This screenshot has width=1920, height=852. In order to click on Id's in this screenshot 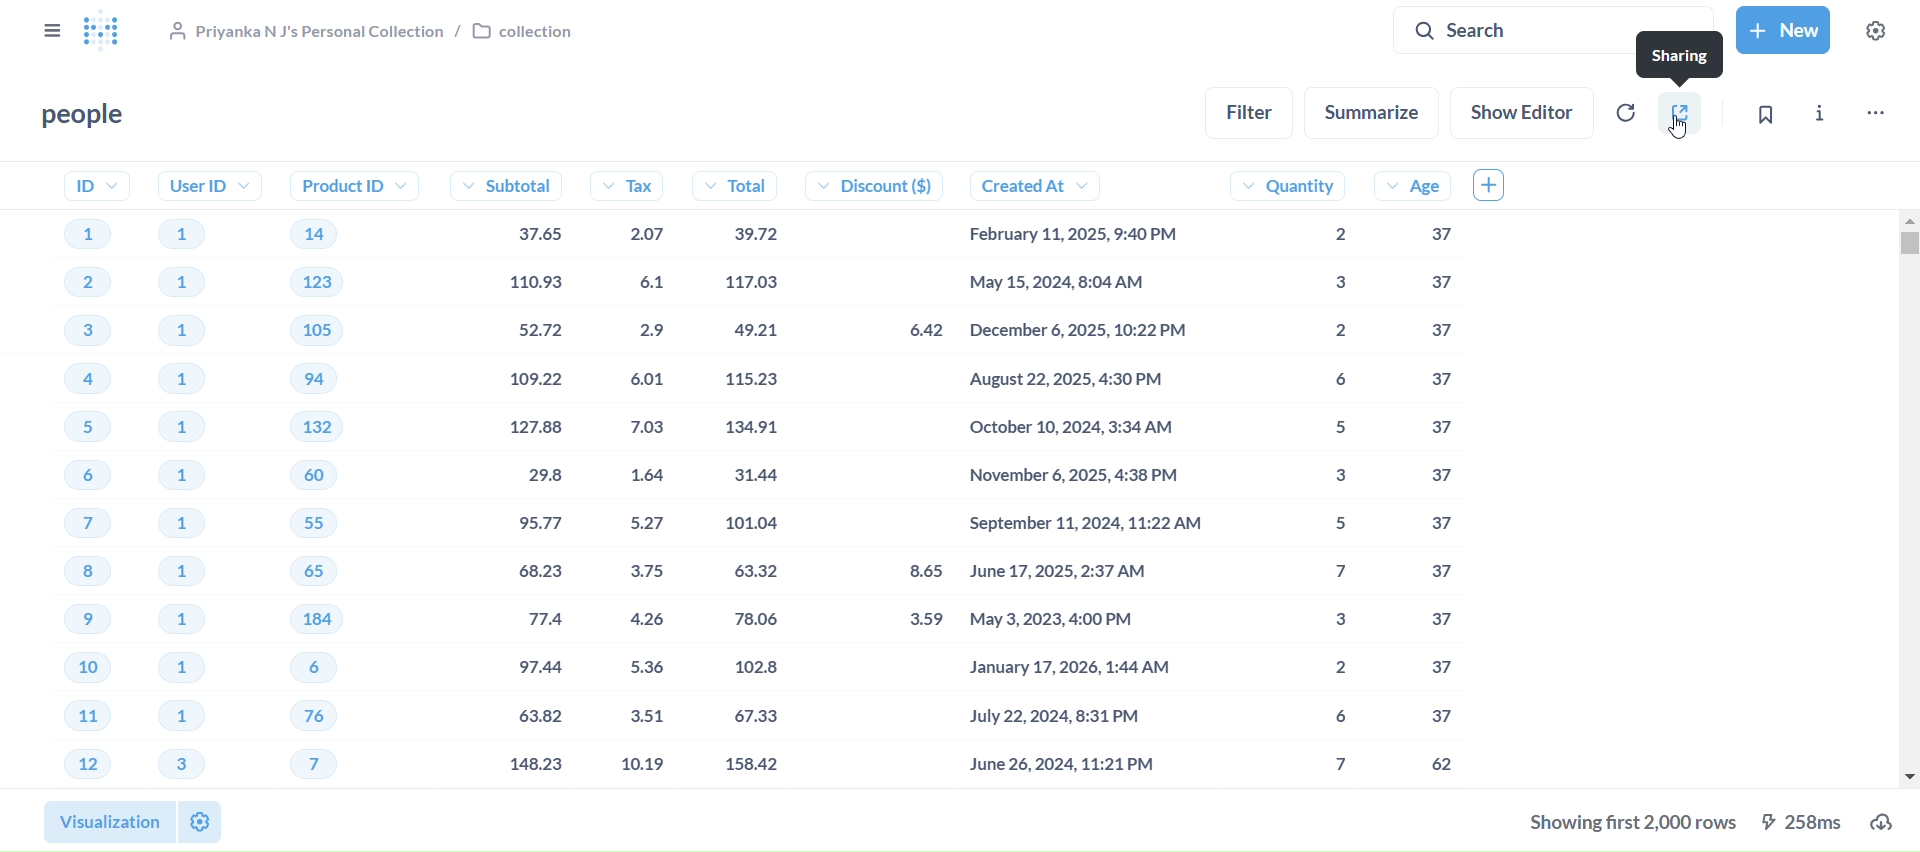, I will do `click(76, 475)`.